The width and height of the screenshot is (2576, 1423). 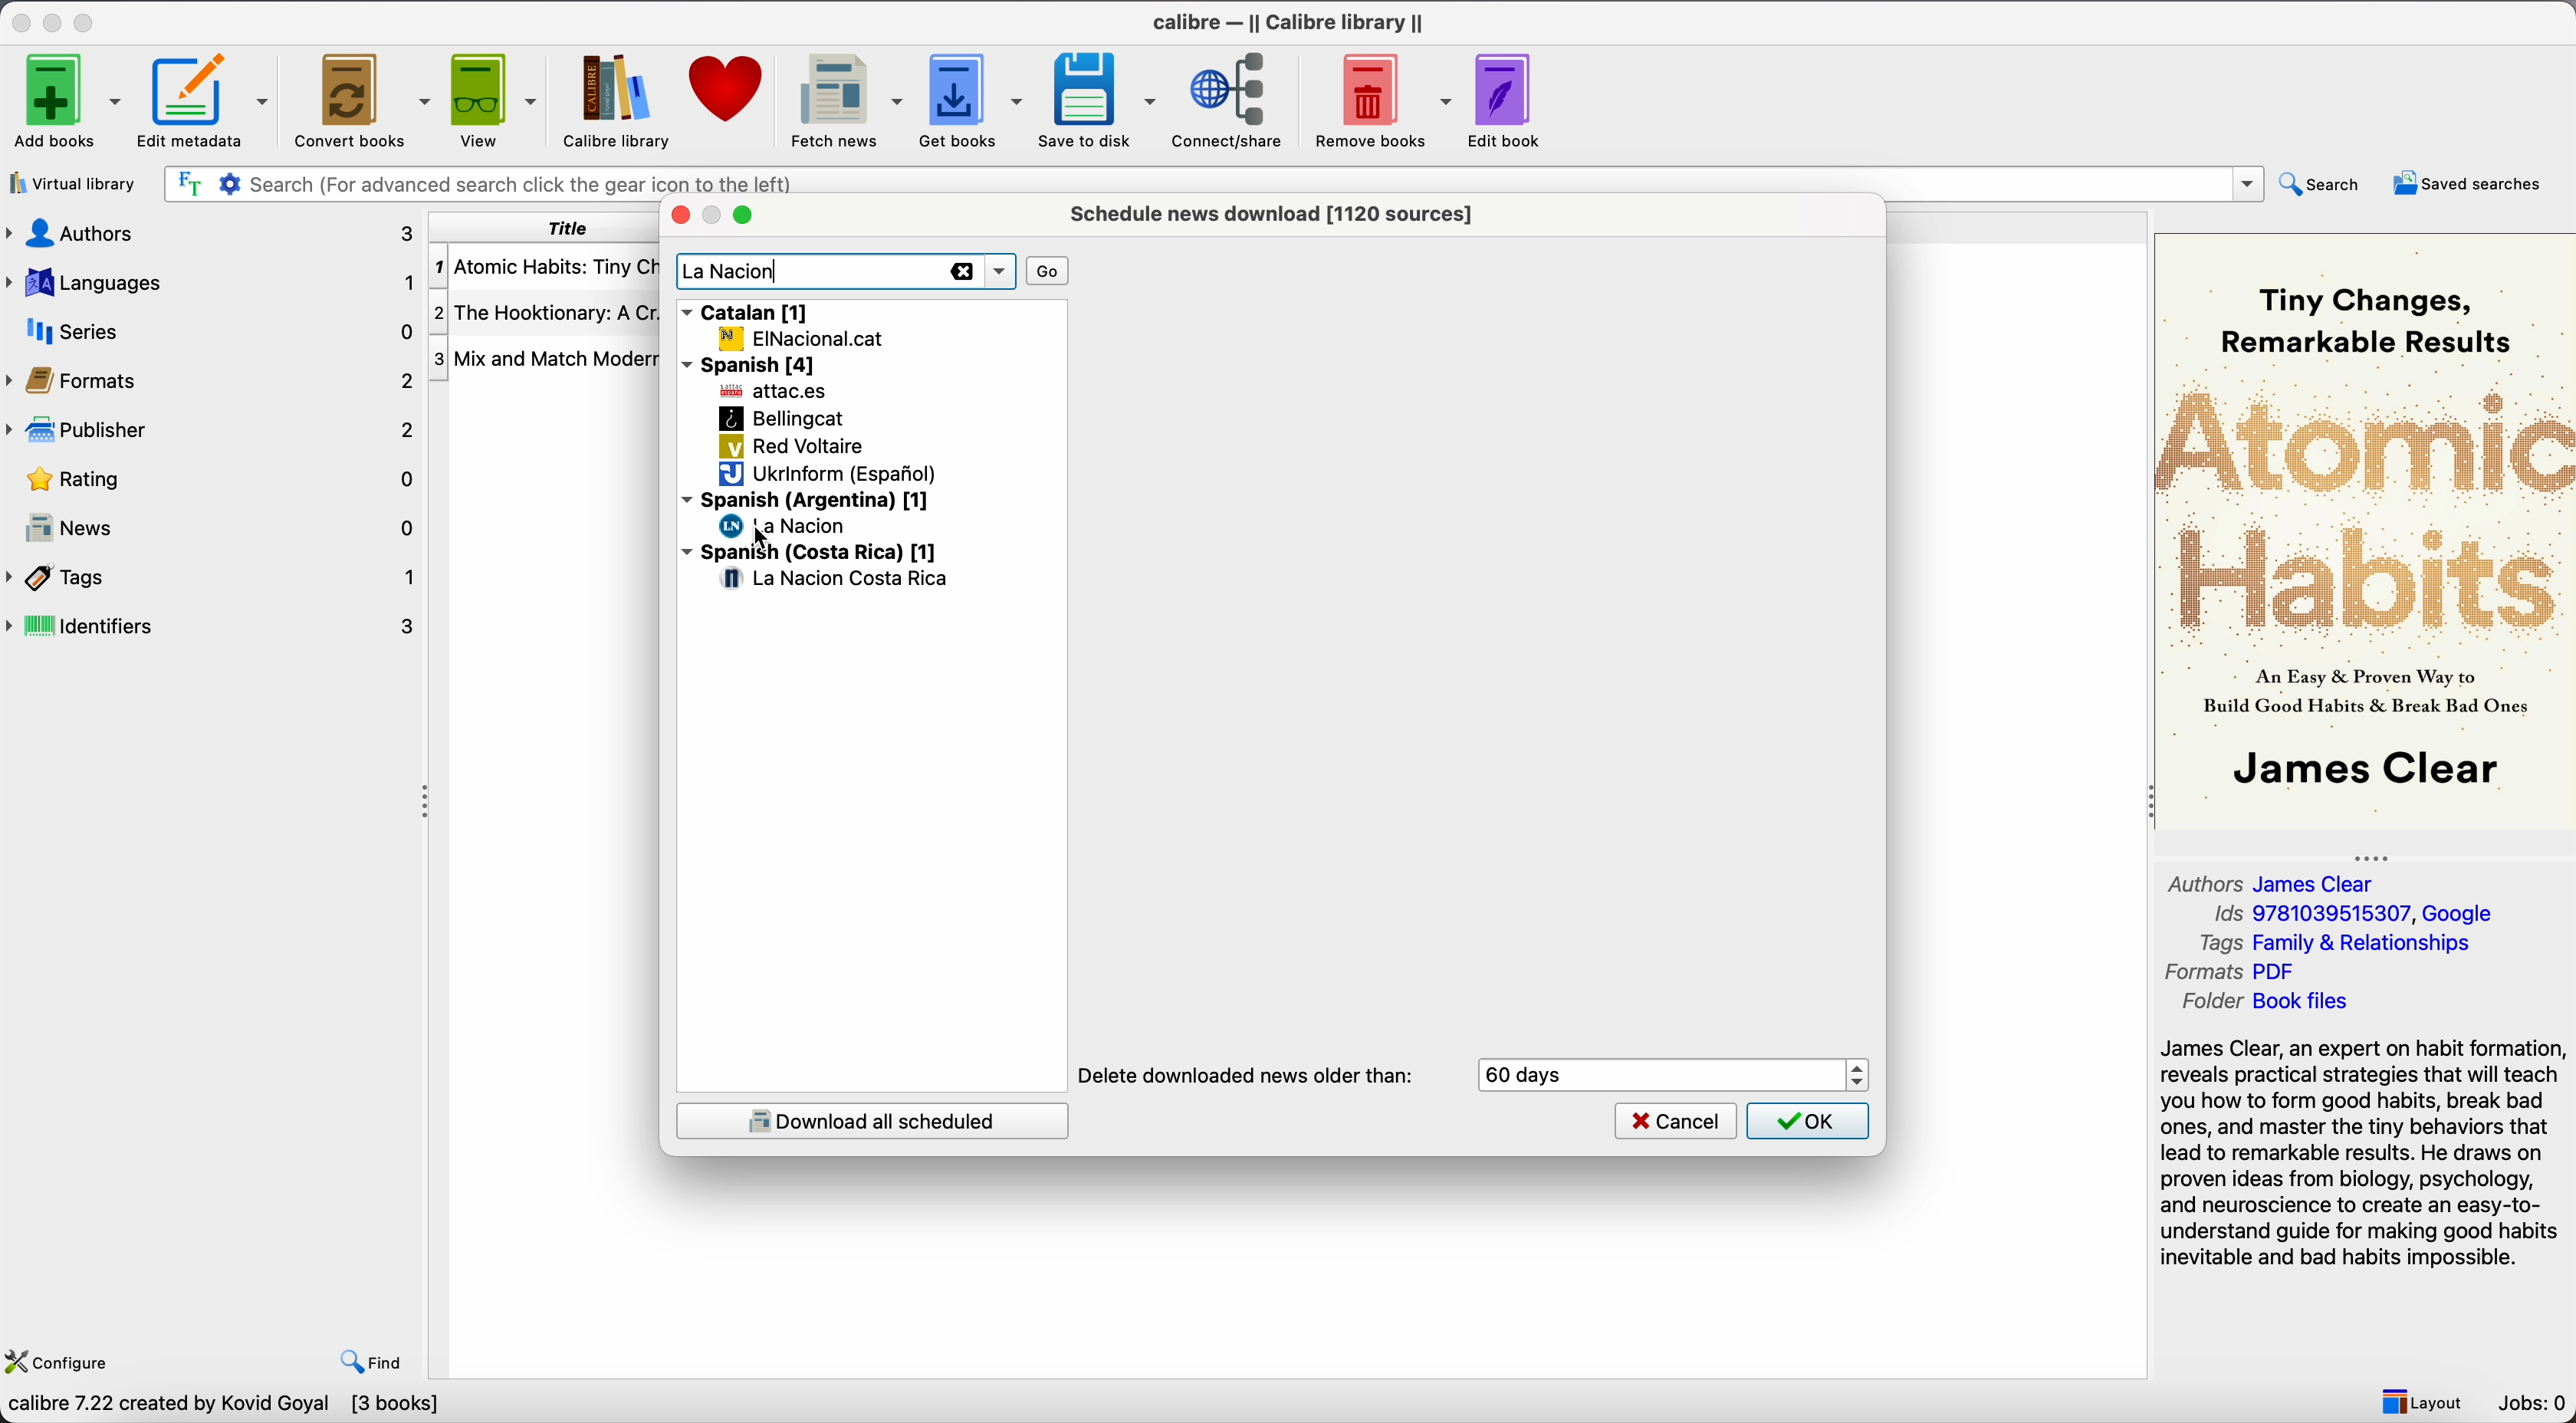 I want to click on ElNacional.cat, so click(x=801, y=338).